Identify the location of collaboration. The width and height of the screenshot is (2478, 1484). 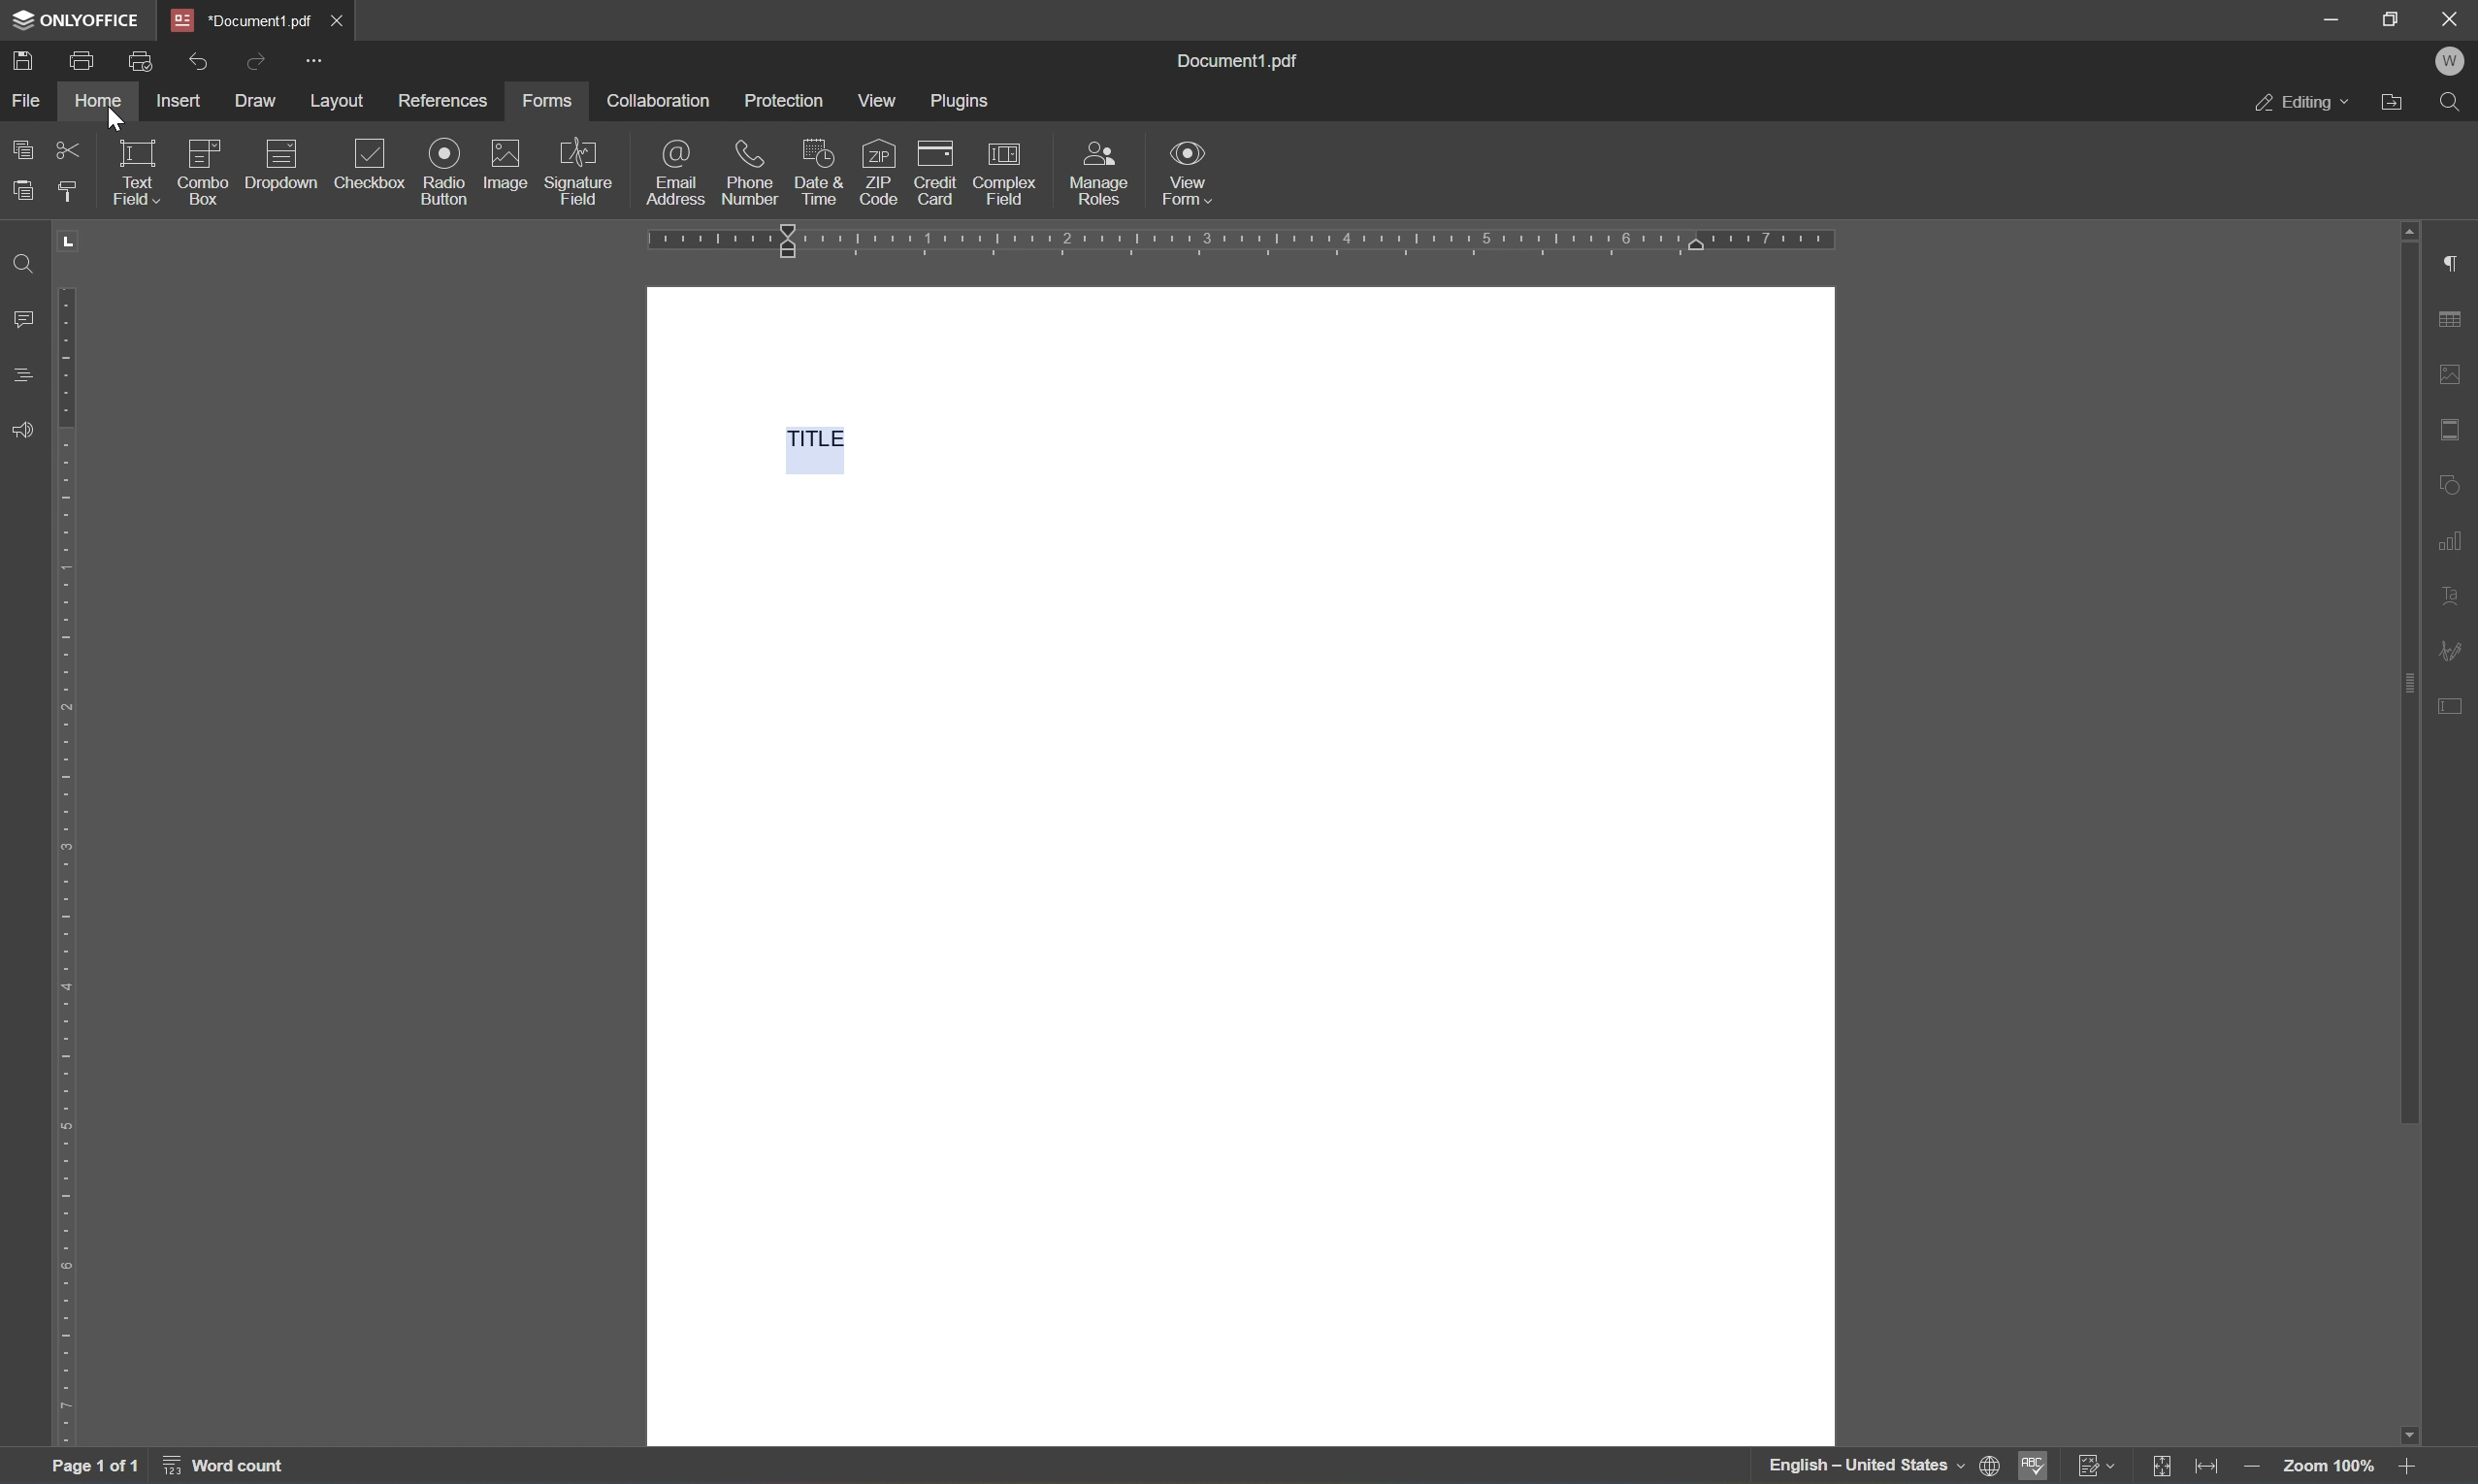
(665, 101).